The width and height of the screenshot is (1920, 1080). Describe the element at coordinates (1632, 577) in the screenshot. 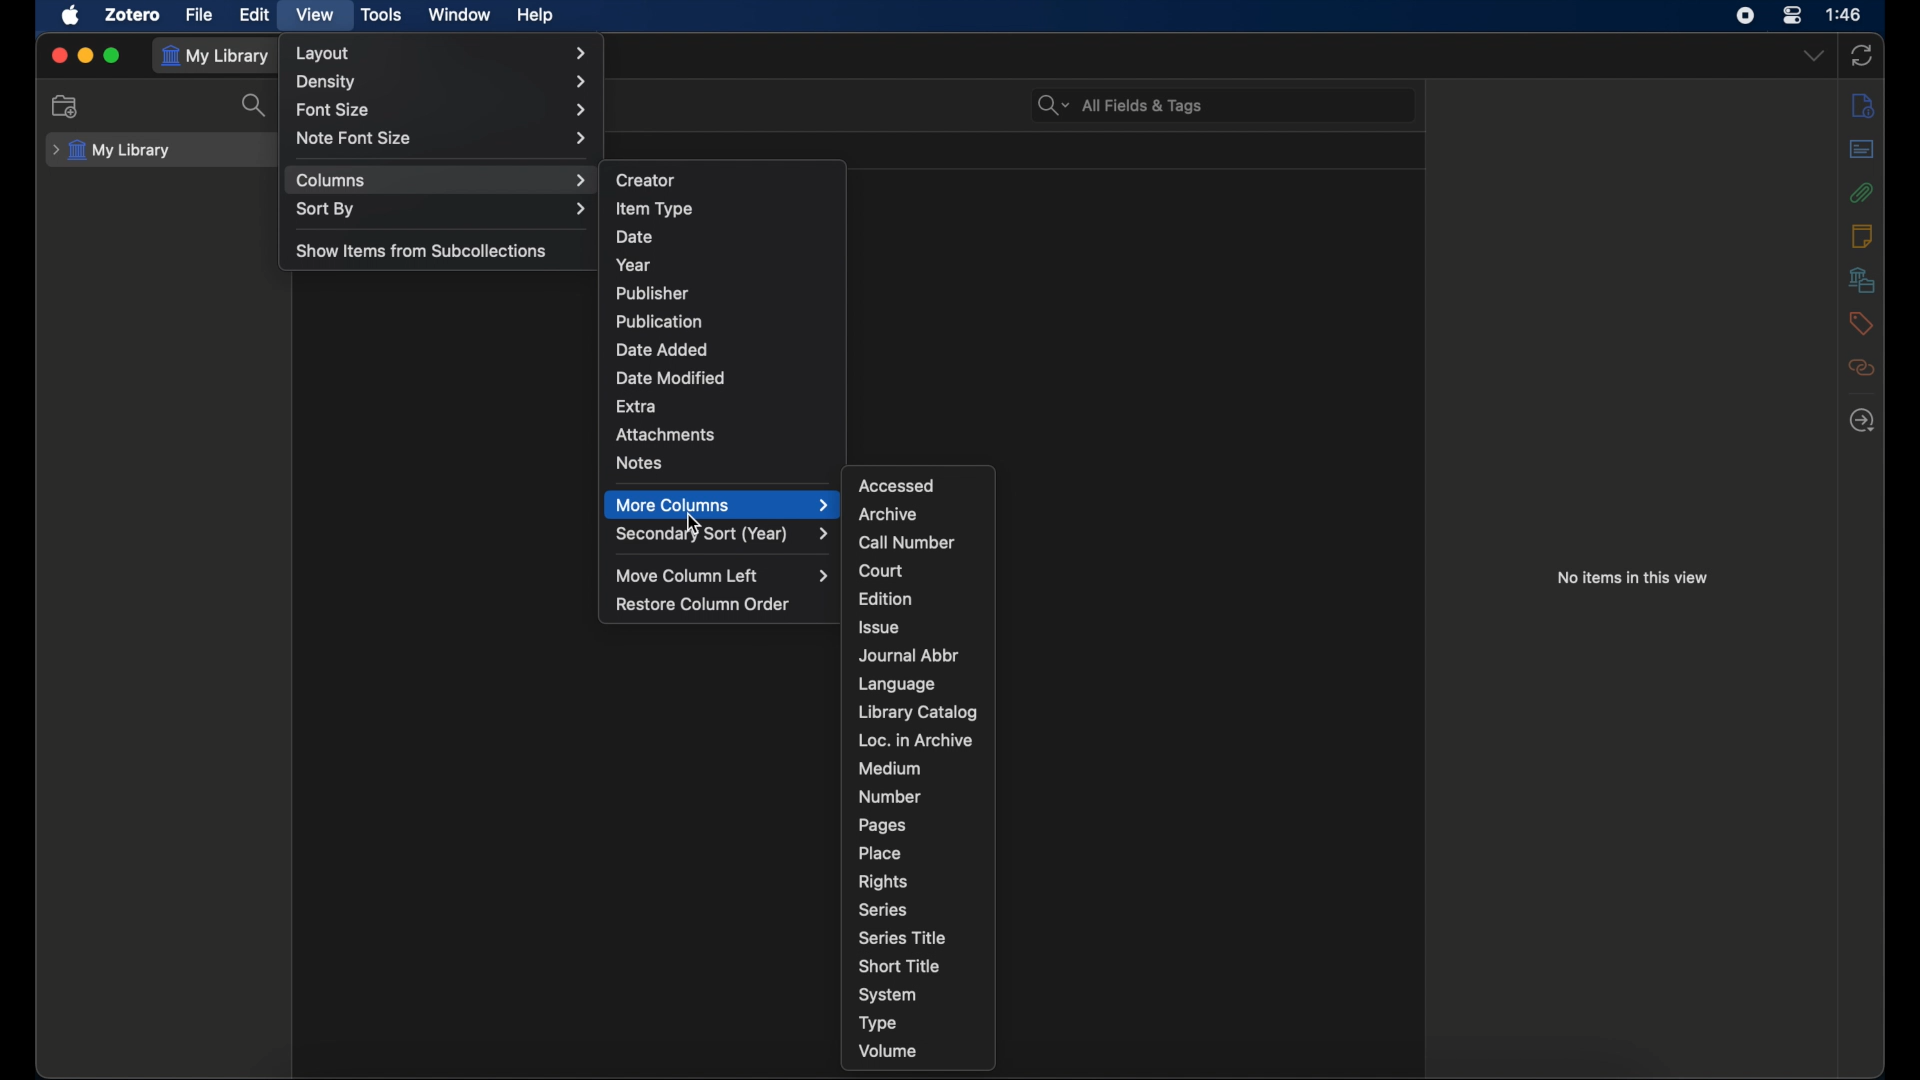

I see `no items in this view` at that location.